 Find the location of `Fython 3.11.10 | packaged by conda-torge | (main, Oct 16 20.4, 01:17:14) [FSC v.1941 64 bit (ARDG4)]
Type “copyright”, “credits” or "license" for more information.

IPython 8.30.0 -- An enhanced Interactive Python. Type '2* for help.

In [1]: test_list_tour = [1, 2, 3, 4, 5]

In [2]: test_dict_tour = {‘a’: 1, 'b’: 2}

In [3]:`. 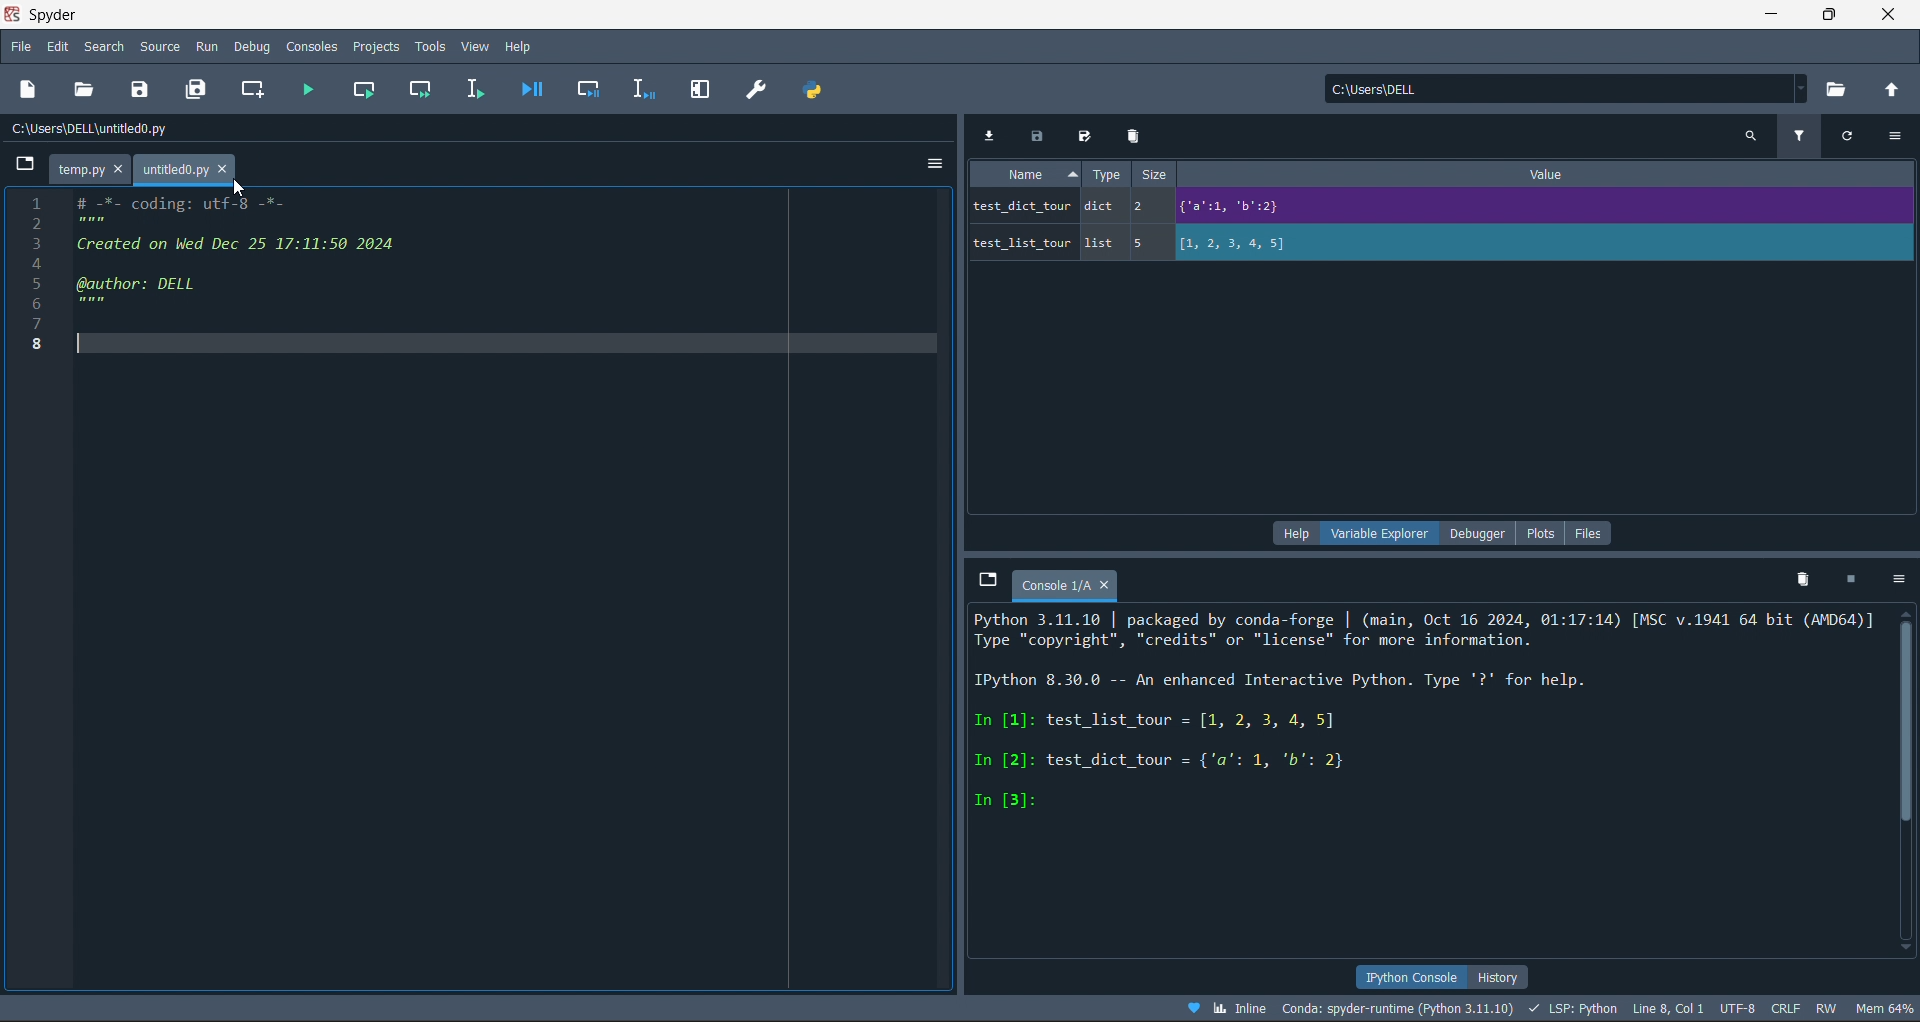

Fython 3.11.10 | packaged by conda-torge | (main, Oct 16 20.4, 01:17:14) [FSC v.1941 64 bit (ARDG4)]
Type “copyright”, “credits” or "license" for more information.

IPython 8.30.0 -- An enhanced Interactive Python. Type '2* for help.

In [1]: test_list_tour = [1, 2, 3, 4, 5]

In [2]: test_dict_tour = {‘a’: 1, 'b’: 2}

In [3]: is located at coordinates (1426, 716).